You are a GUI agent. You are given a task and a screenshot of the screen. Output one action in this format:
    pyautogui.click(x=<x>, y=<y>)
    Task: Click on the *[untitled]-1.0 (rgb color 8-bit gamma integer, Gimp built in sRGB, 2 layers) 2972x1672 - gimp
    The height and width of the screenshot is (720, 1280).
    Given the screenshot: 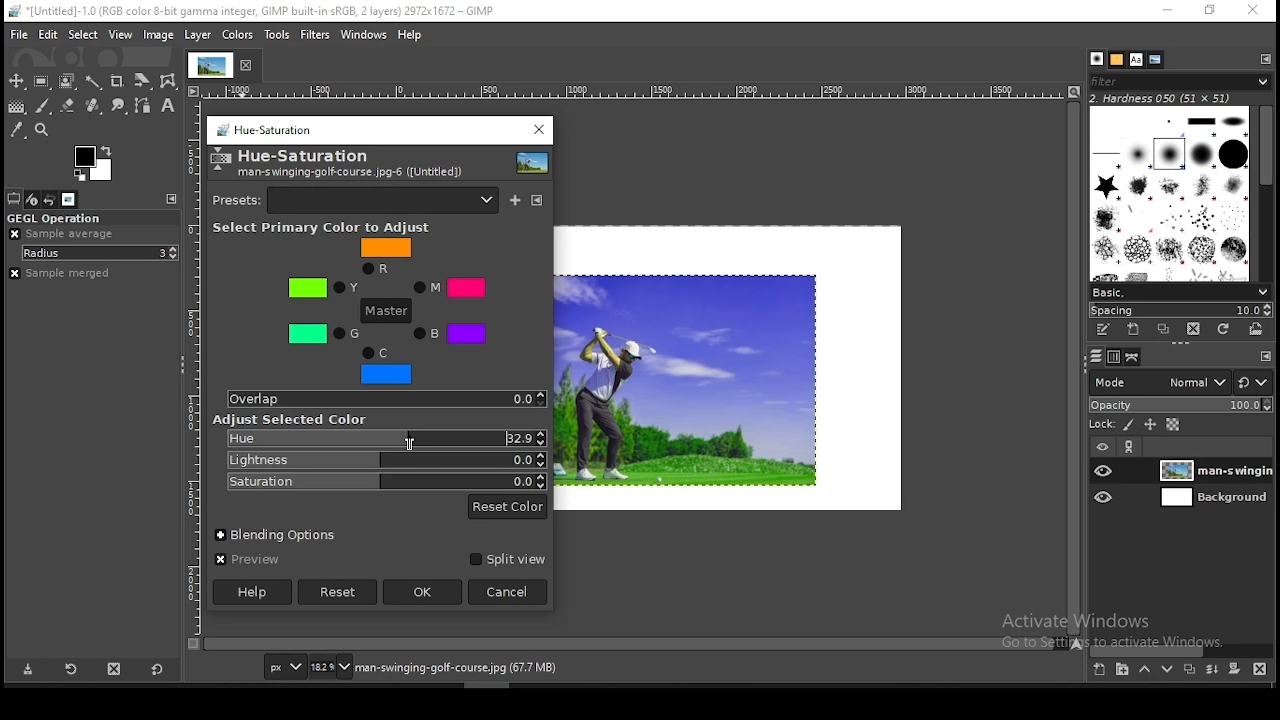 What is the action you would take?
    pyautogui.click(x=252, y=12)
    